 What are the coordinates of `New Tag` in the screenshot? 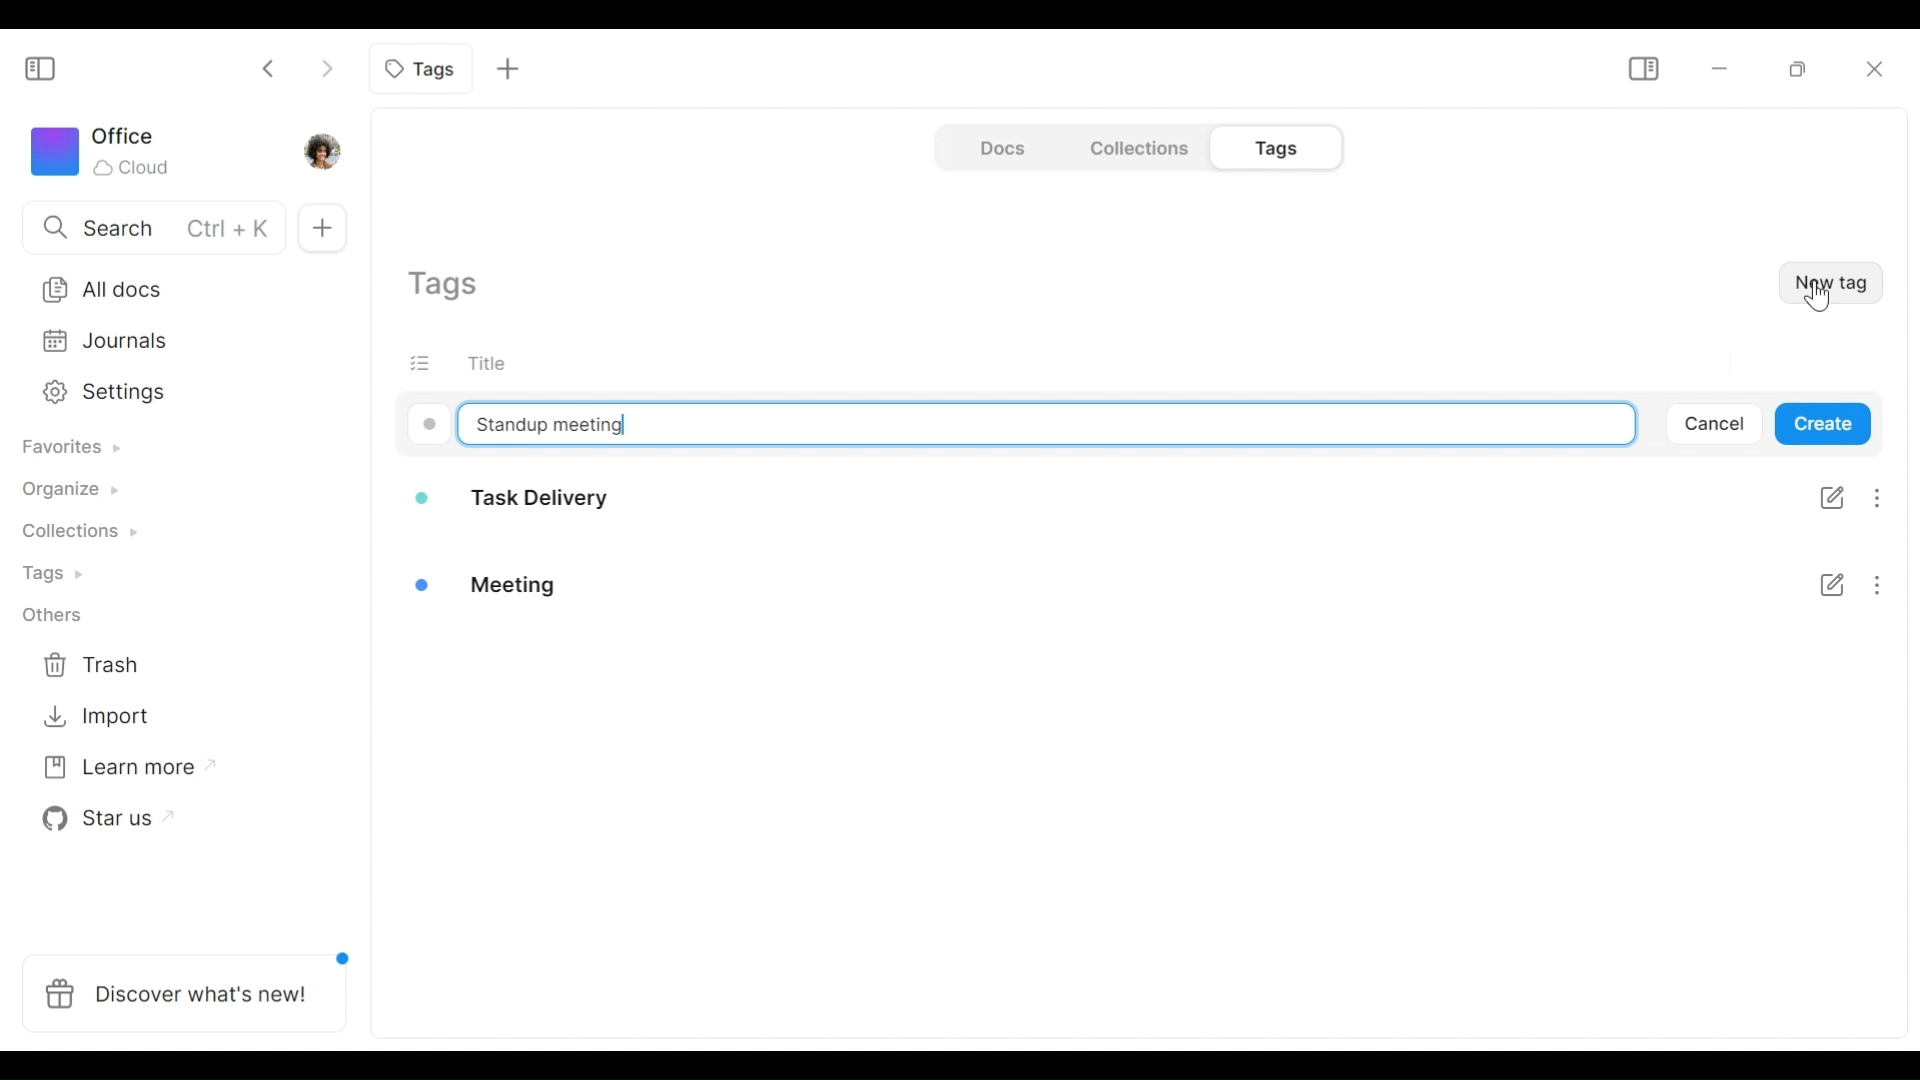 It's located at (1828, 281).